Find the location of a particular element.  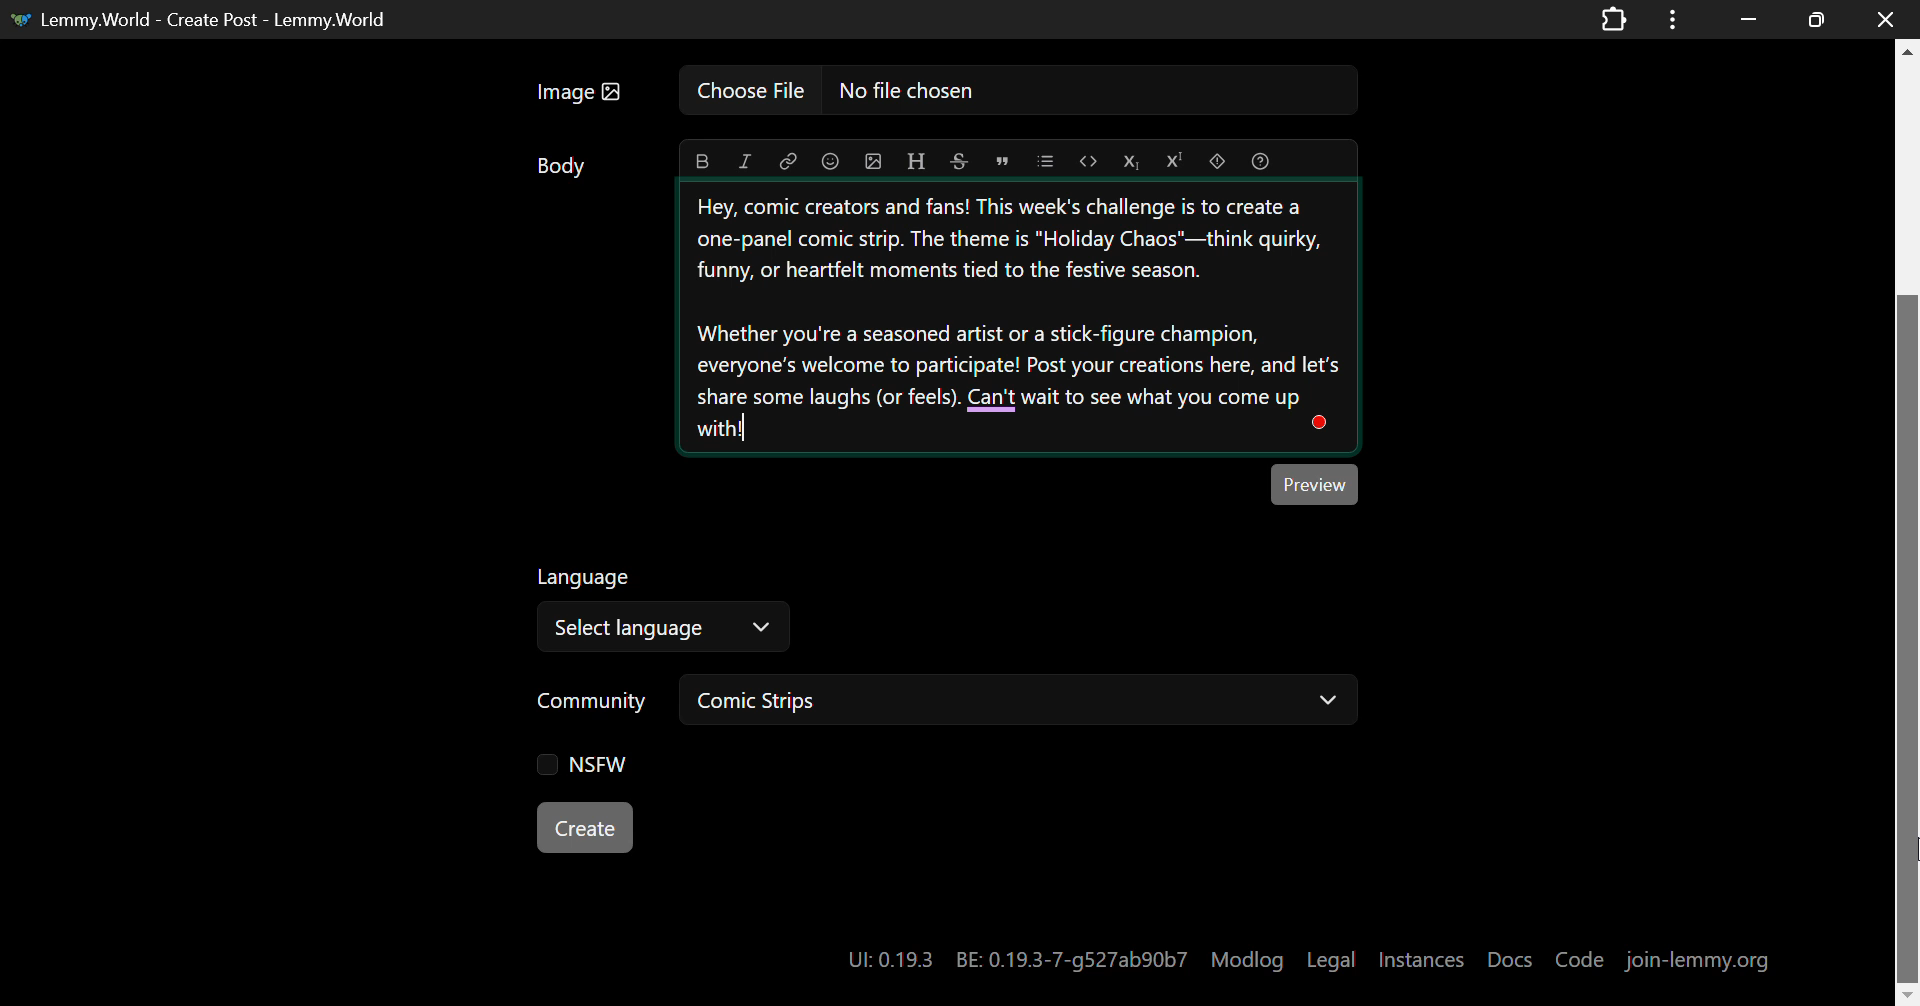

Docs is located at coordinates (1512, 959).